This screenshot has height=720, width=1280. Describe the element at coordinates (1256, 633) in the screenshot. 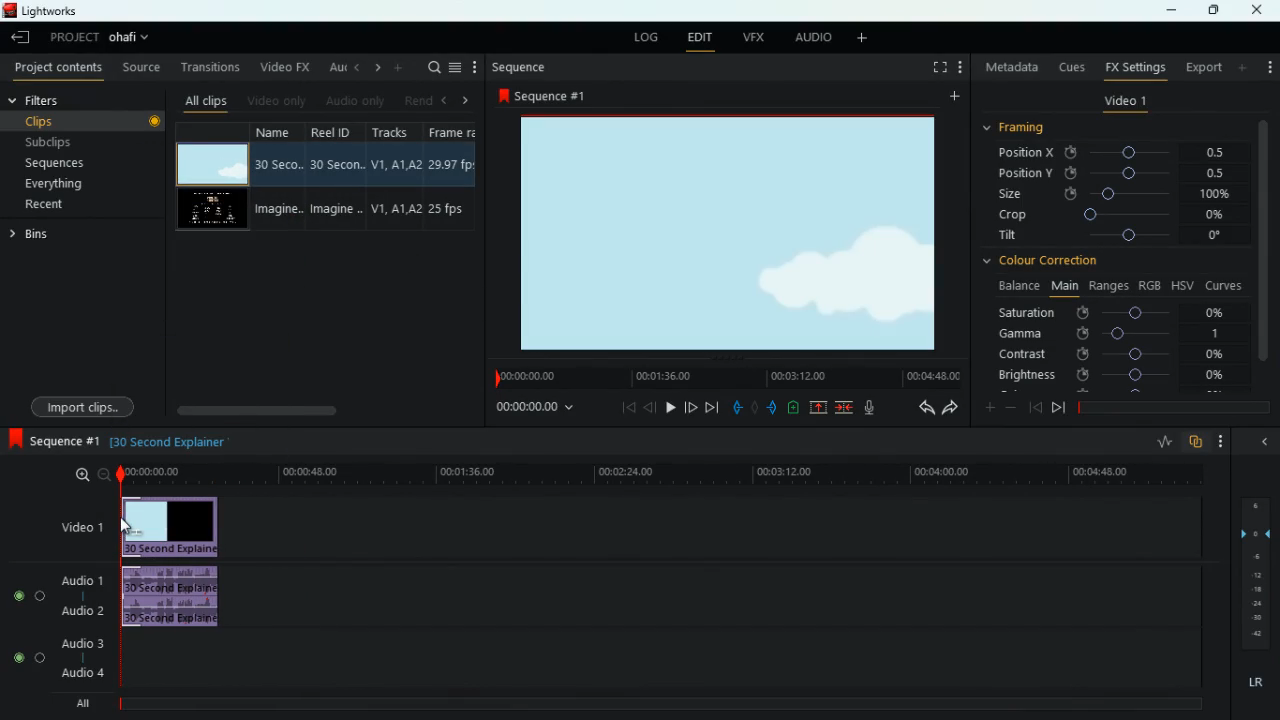

I see `-42 (layer)` at that location.